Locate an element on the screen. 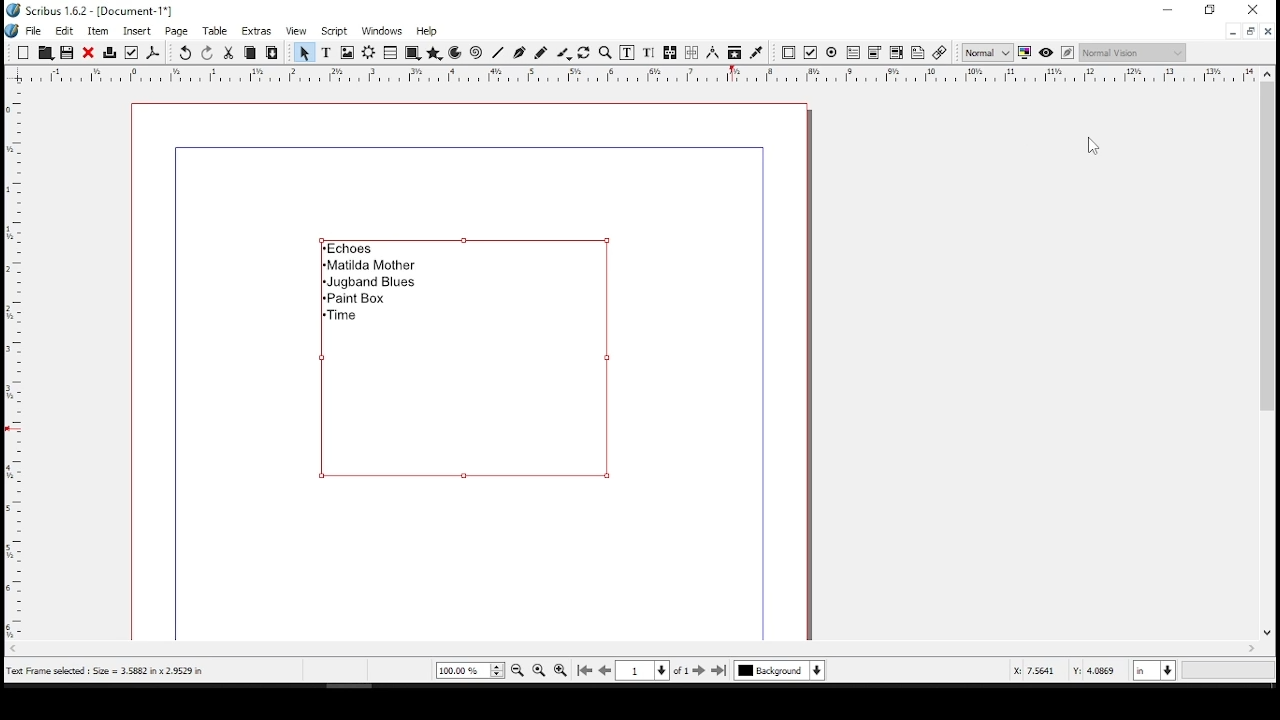 The width and height of the screenshot is (1280, 720). Y: 3.1693 is located at coordinates (1095, 671).